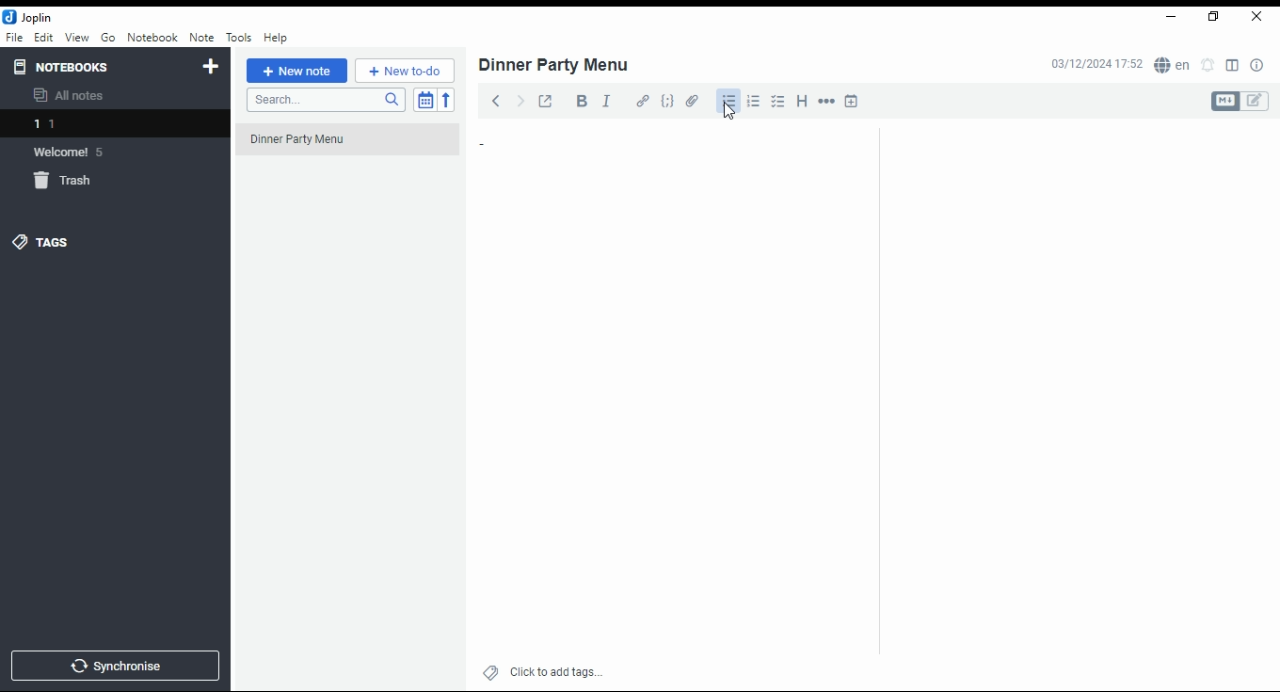 The height and width of the screenshot is (692, 1280). I want to click on dinner party menu, so click(351, 139).